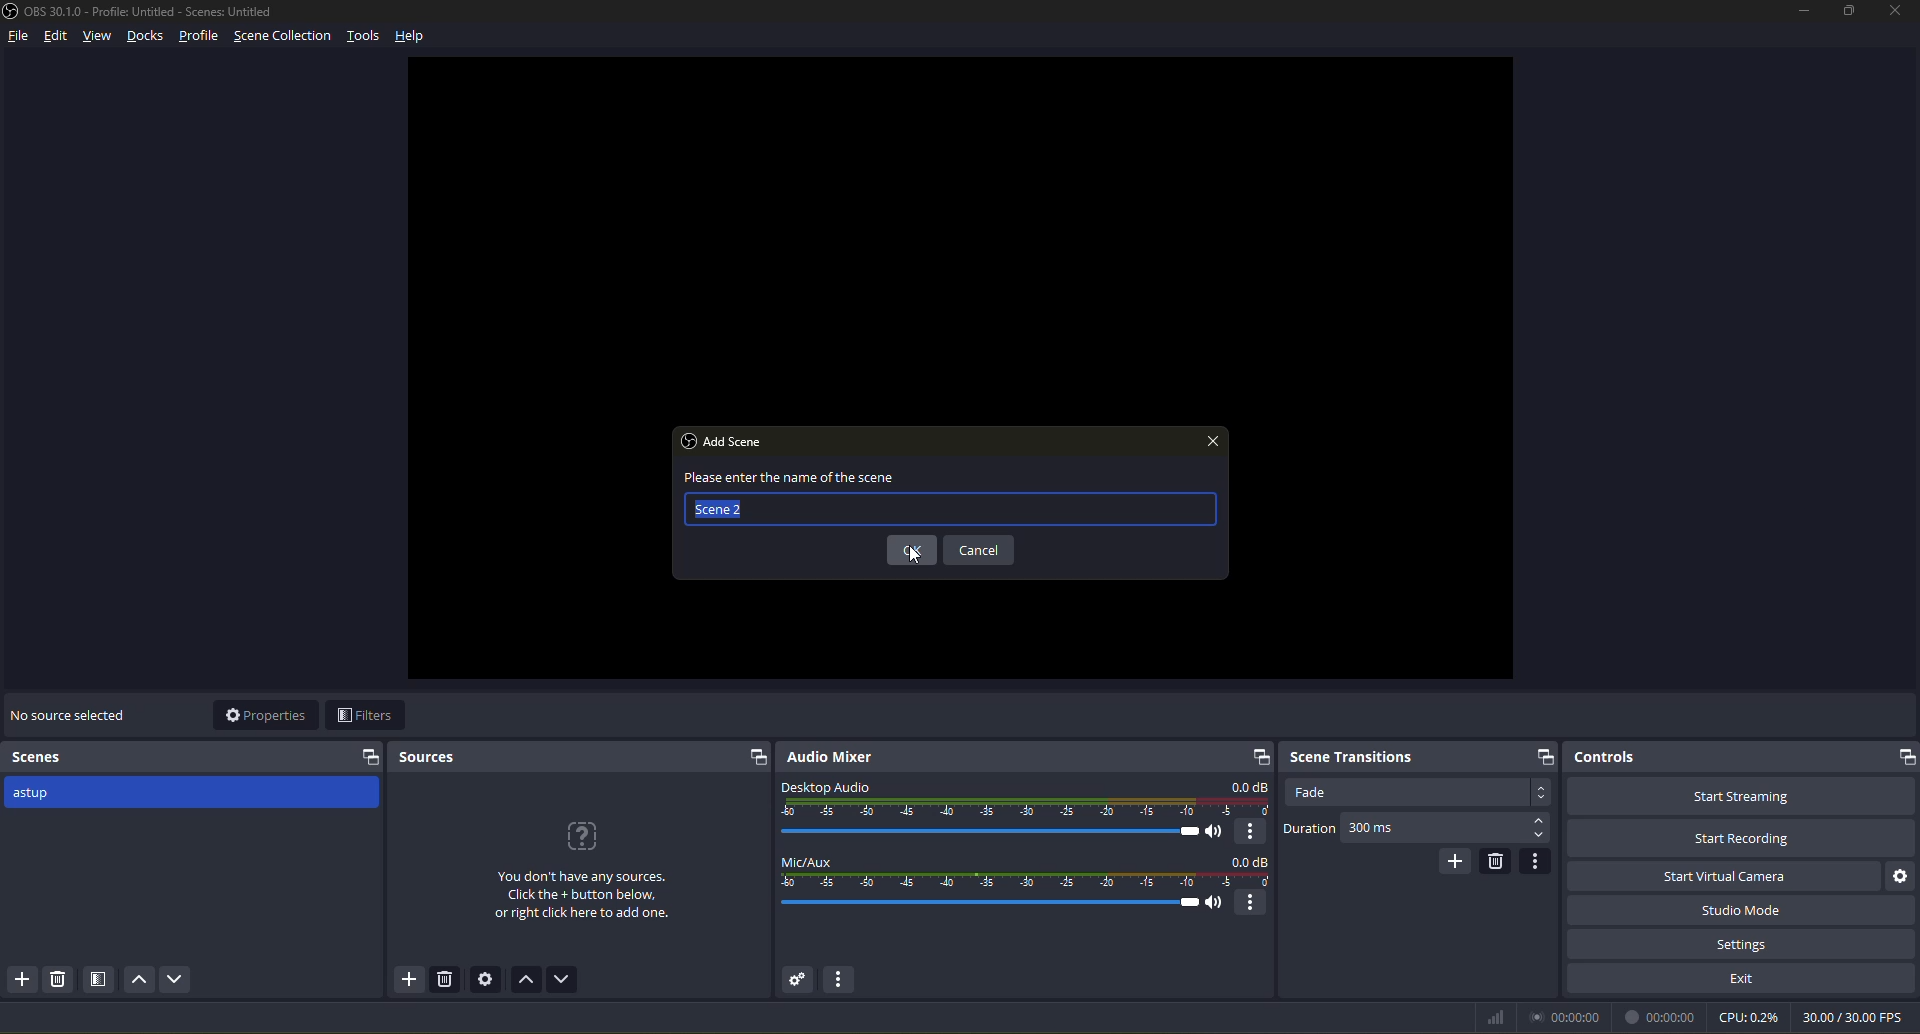  I want to click on tools, so click(366, 38).